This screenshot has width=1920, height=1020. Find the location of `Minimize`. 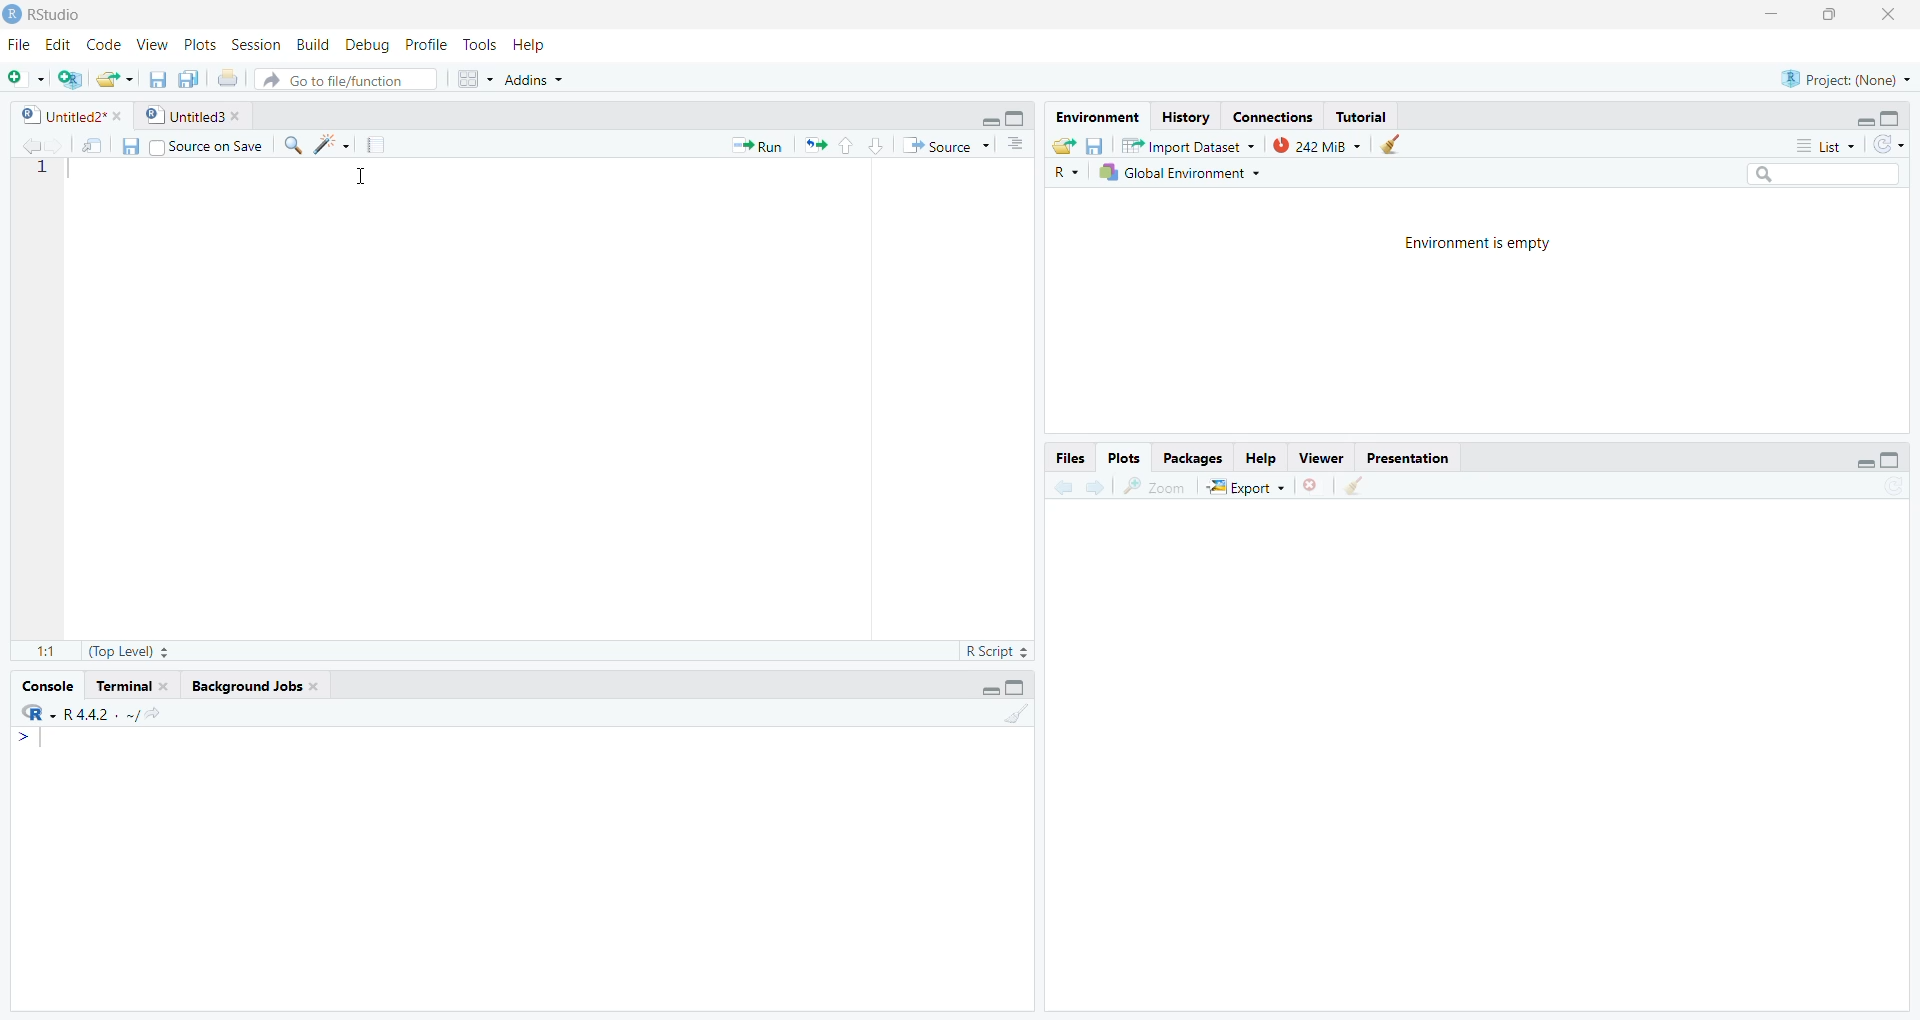

Minimize is located at coordinates (1772, 14).